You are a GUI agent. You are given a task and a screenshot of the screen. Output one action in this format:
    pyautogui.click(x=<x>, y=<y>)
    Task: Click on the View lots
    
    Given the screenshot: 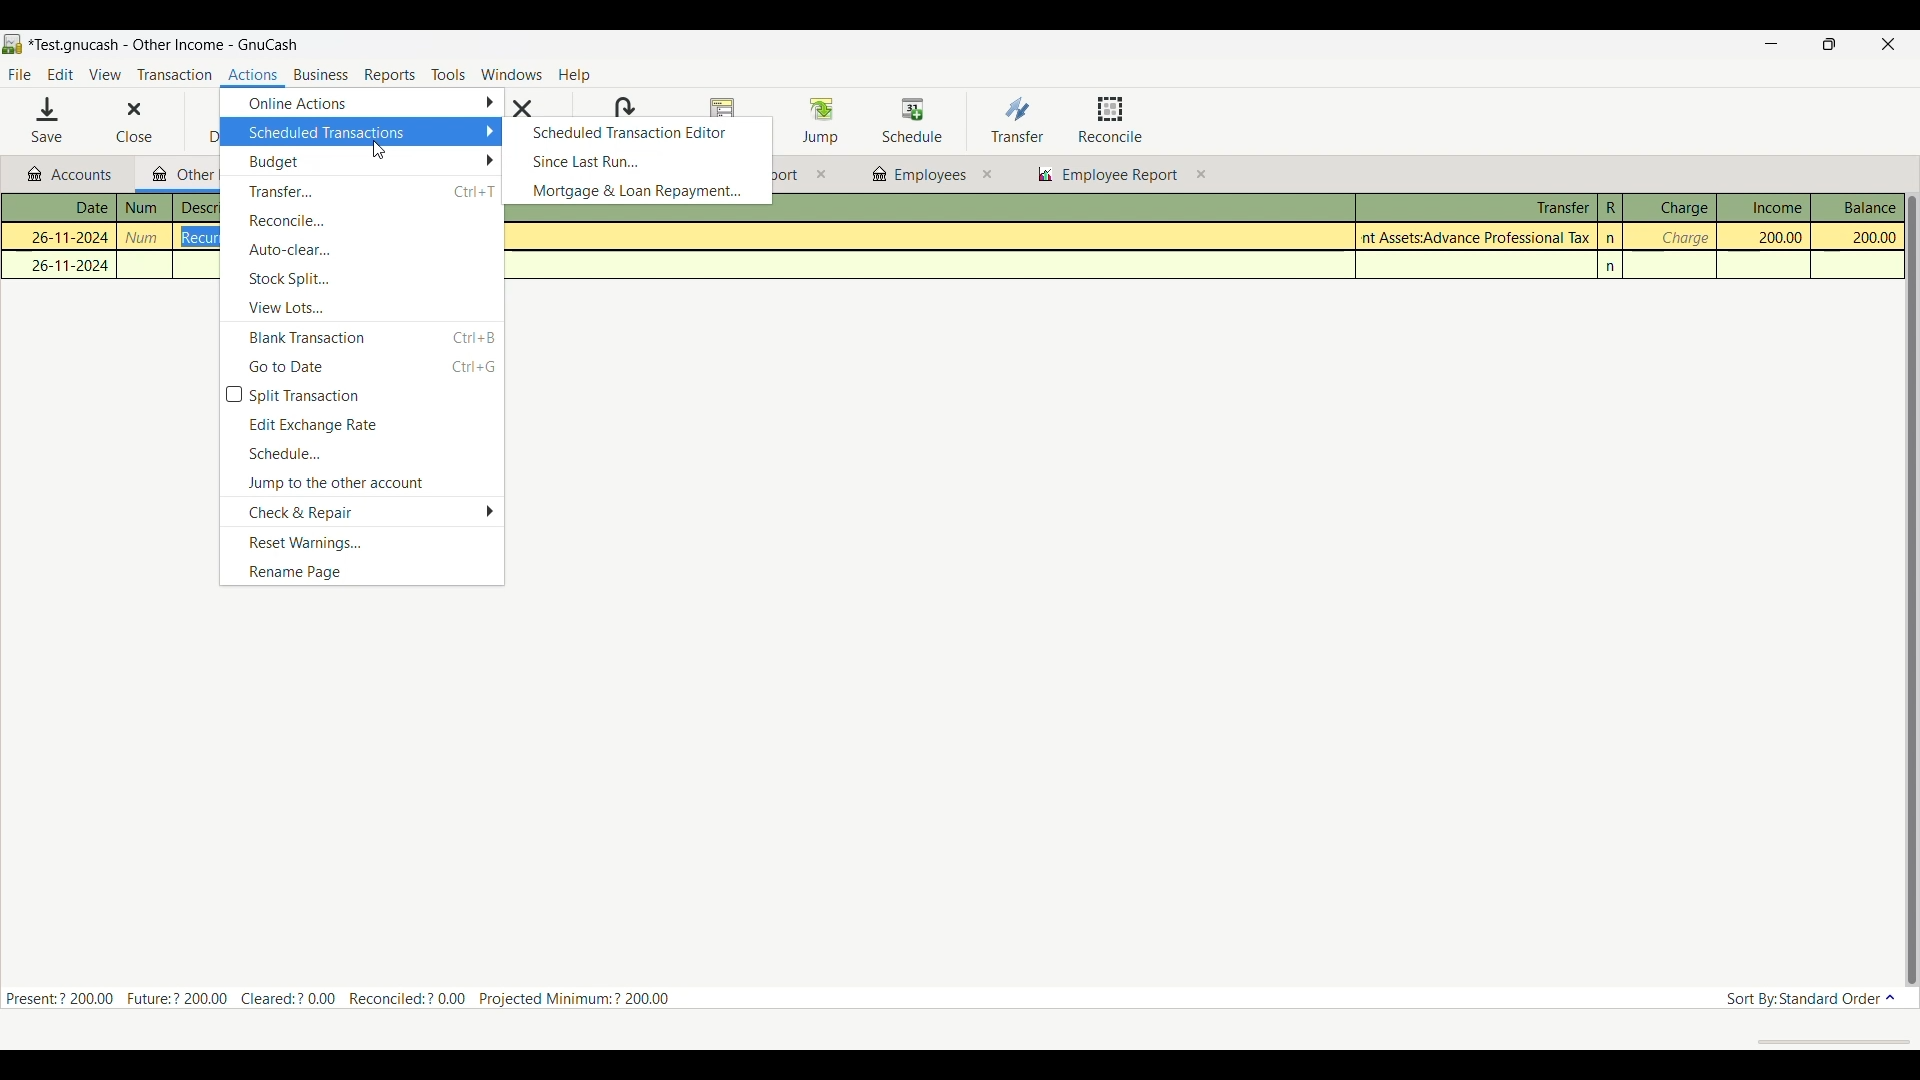 What is the action you would take?
    pyautogui.click(x=362, y=307)
    